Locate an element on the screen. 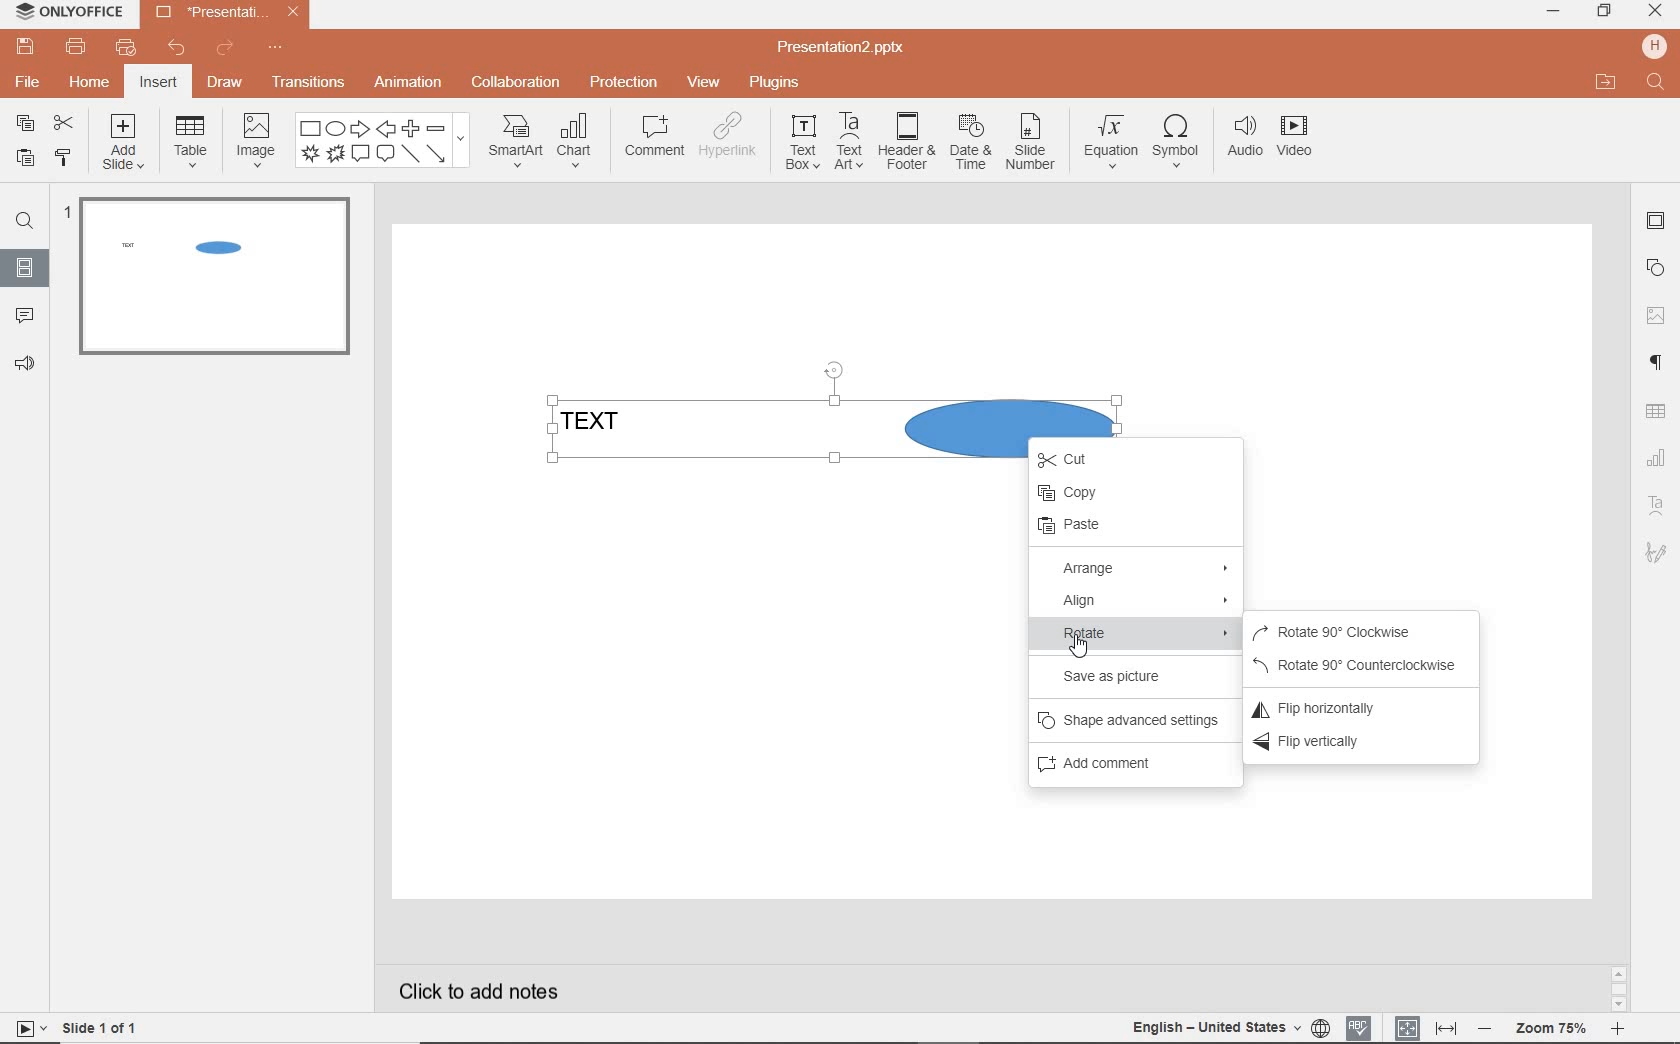  table is located at coordinates (188, 142).